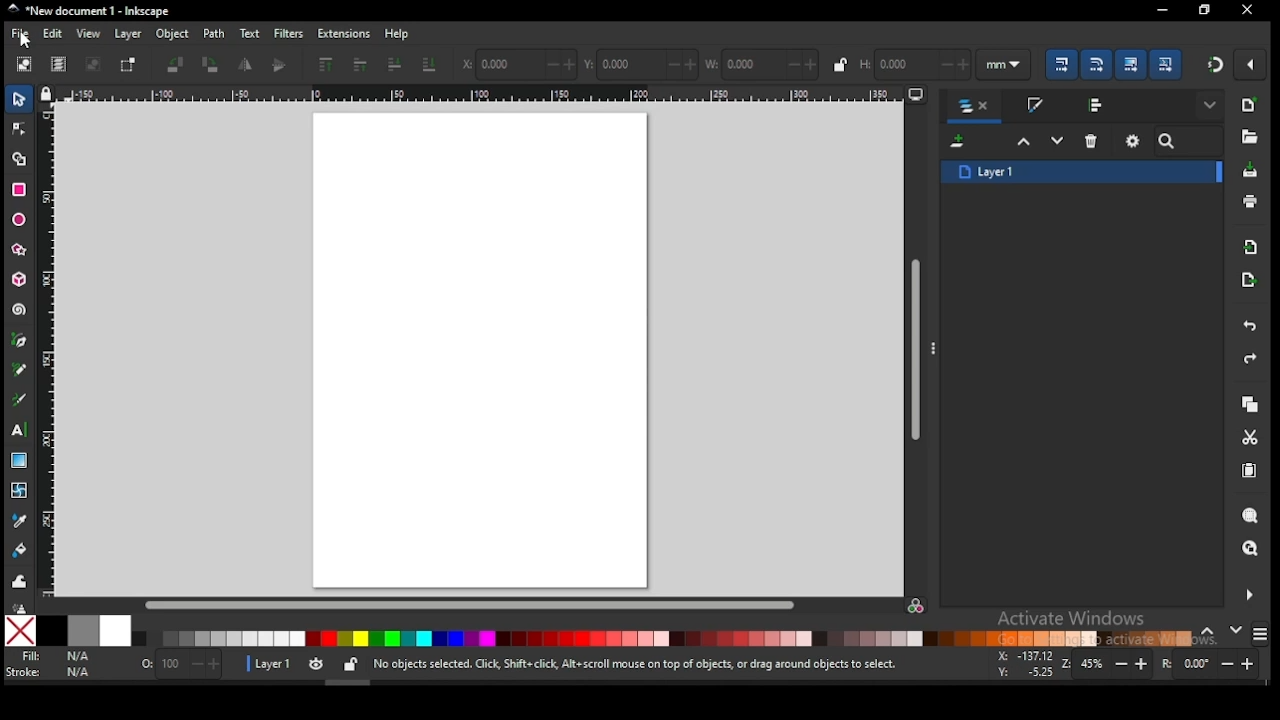  What do you see at coordinates (1131, 64) in the screenshot?
I see `move gradient along with objects` at bounding box center [1131, 64].